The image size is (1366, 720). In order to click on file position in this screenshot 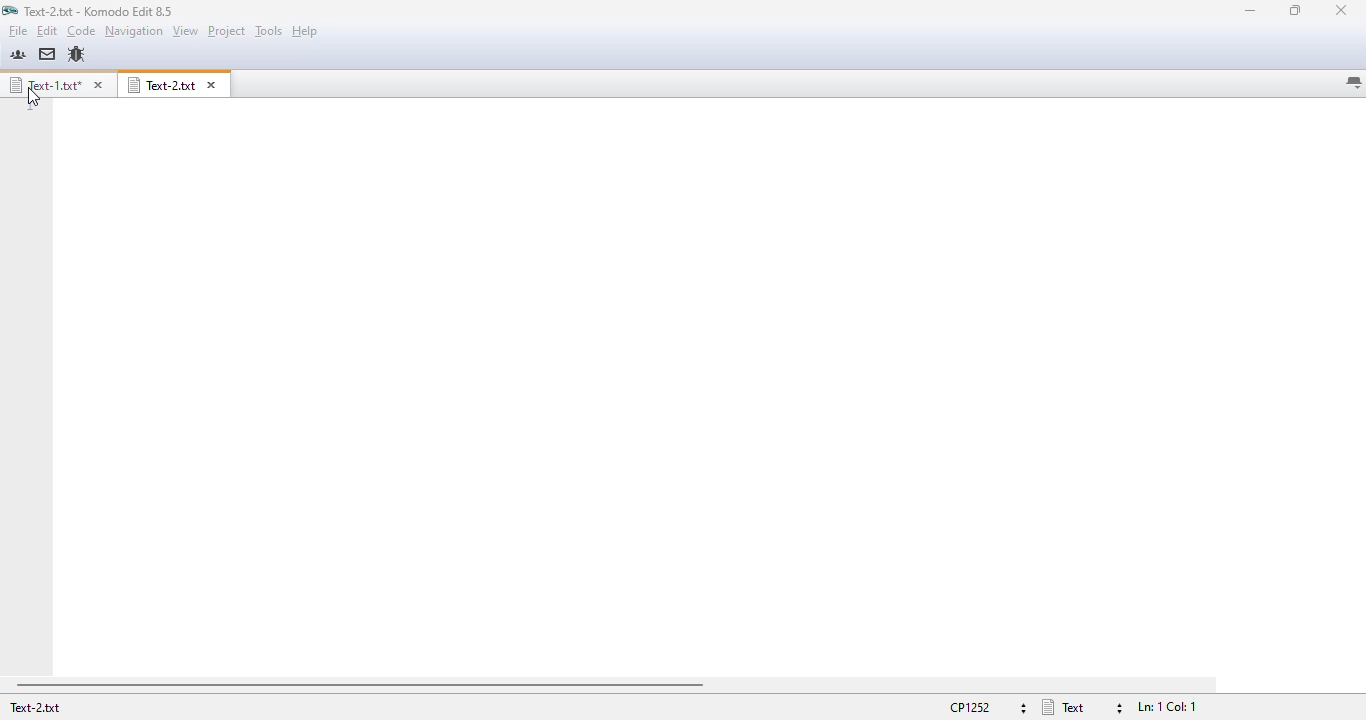, I will do `click(1168, 707)`.